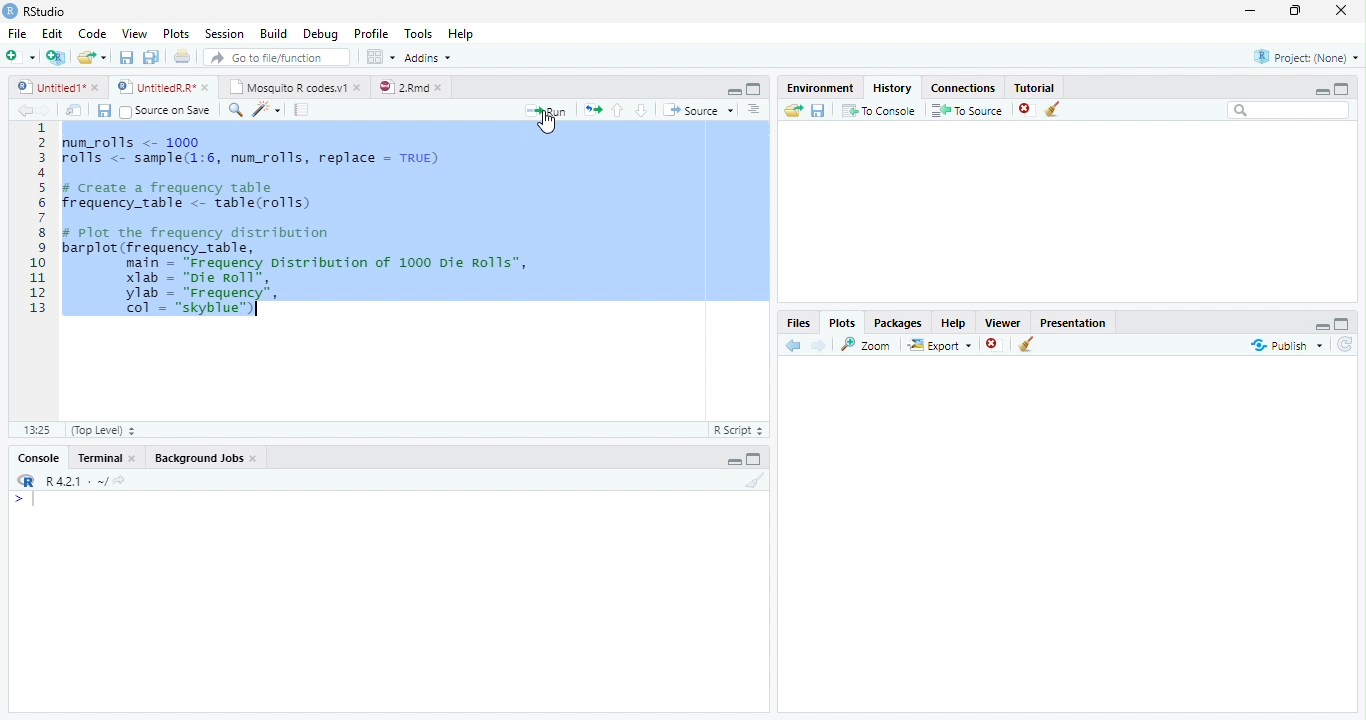  Describe the element at coordinates (35, 11) in the screenshot. I see `RStudio` at that location.